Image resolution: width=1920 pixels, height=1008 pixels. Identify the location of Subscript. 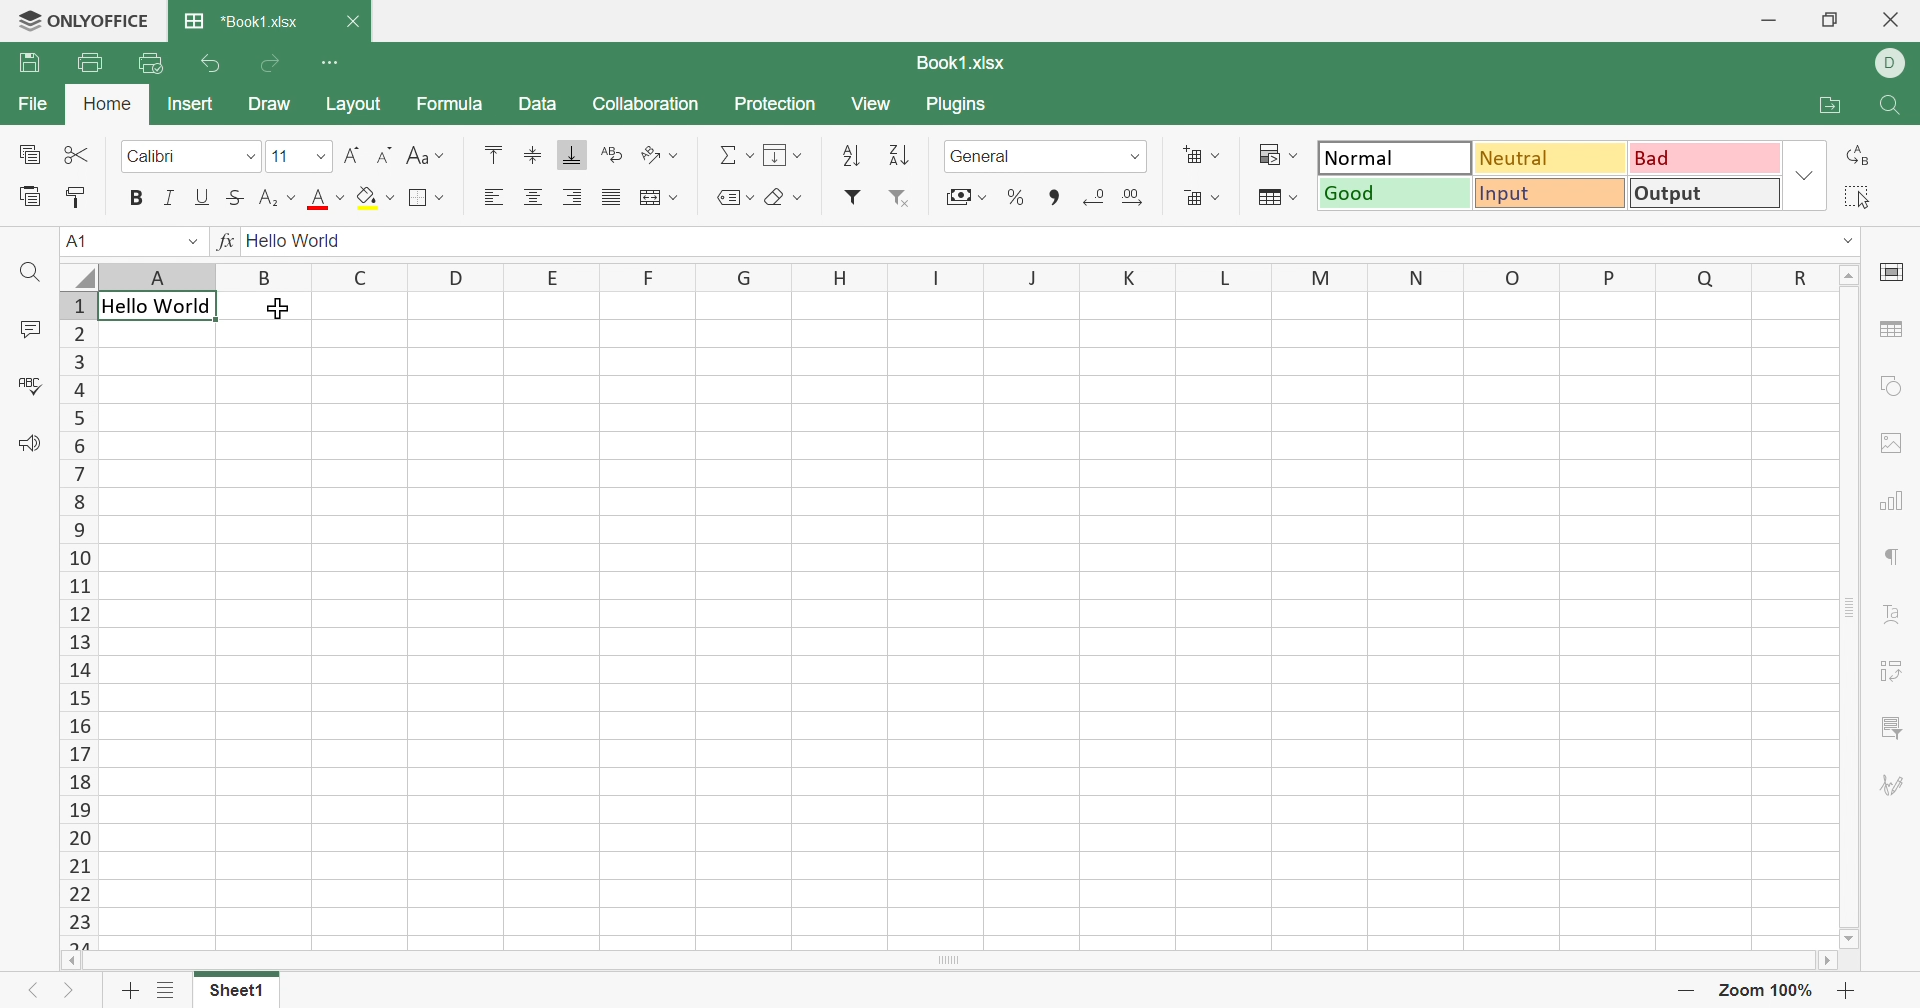
(274, 199).